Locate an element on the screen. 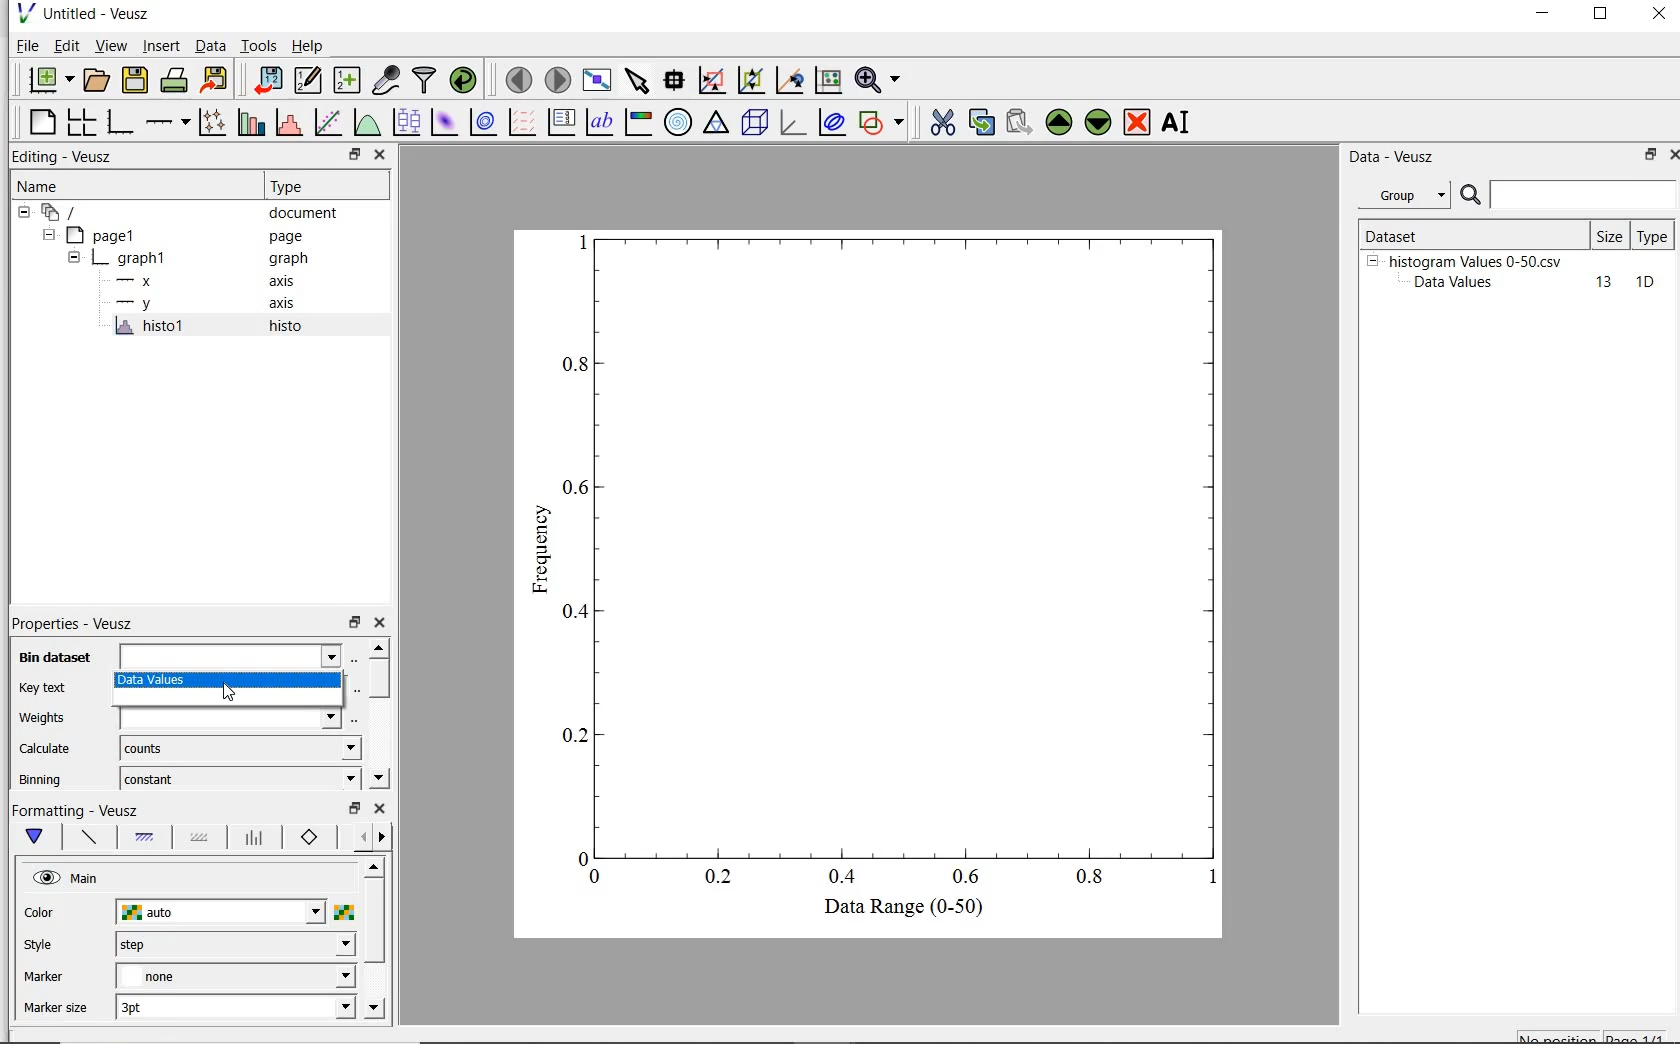  add shape is located at coordinates (882, 124).